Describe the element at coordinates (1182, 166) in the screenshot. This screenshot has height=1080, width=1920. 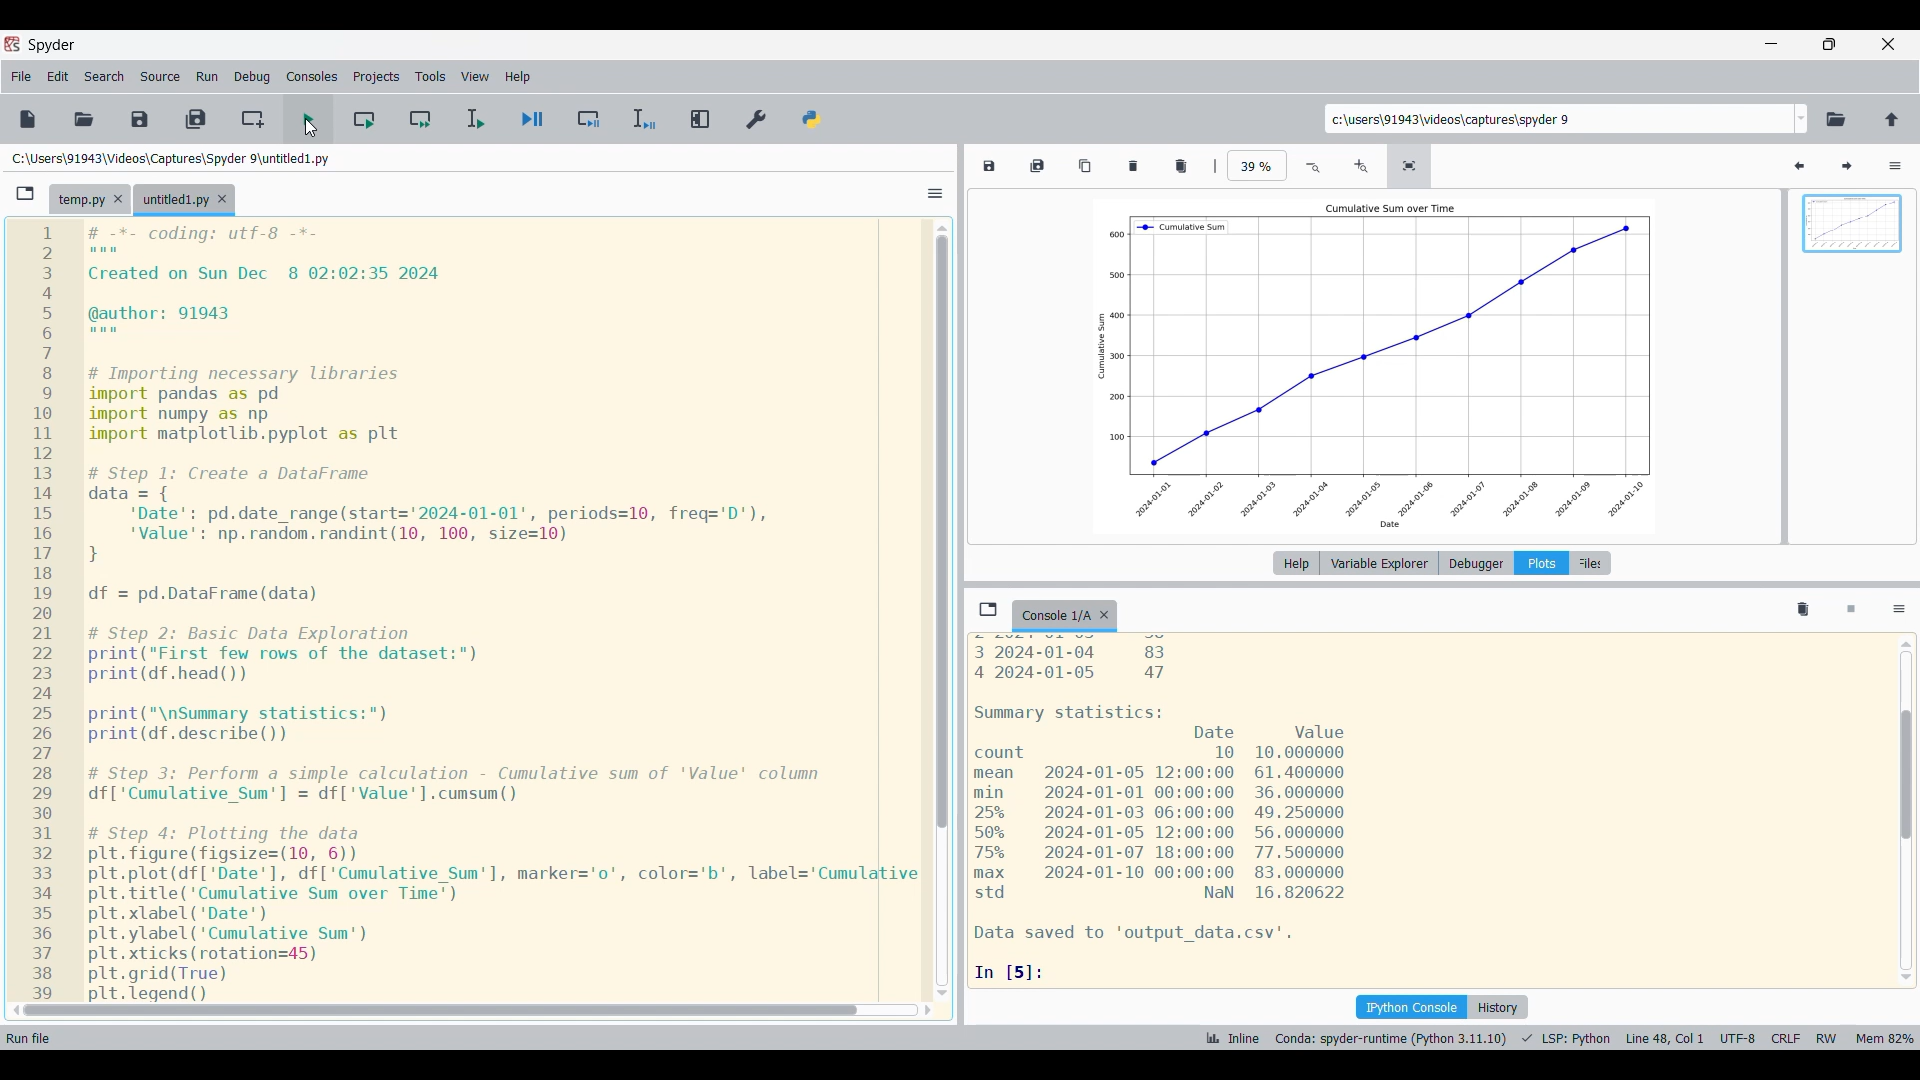
I see `Delete all plots` at that location.